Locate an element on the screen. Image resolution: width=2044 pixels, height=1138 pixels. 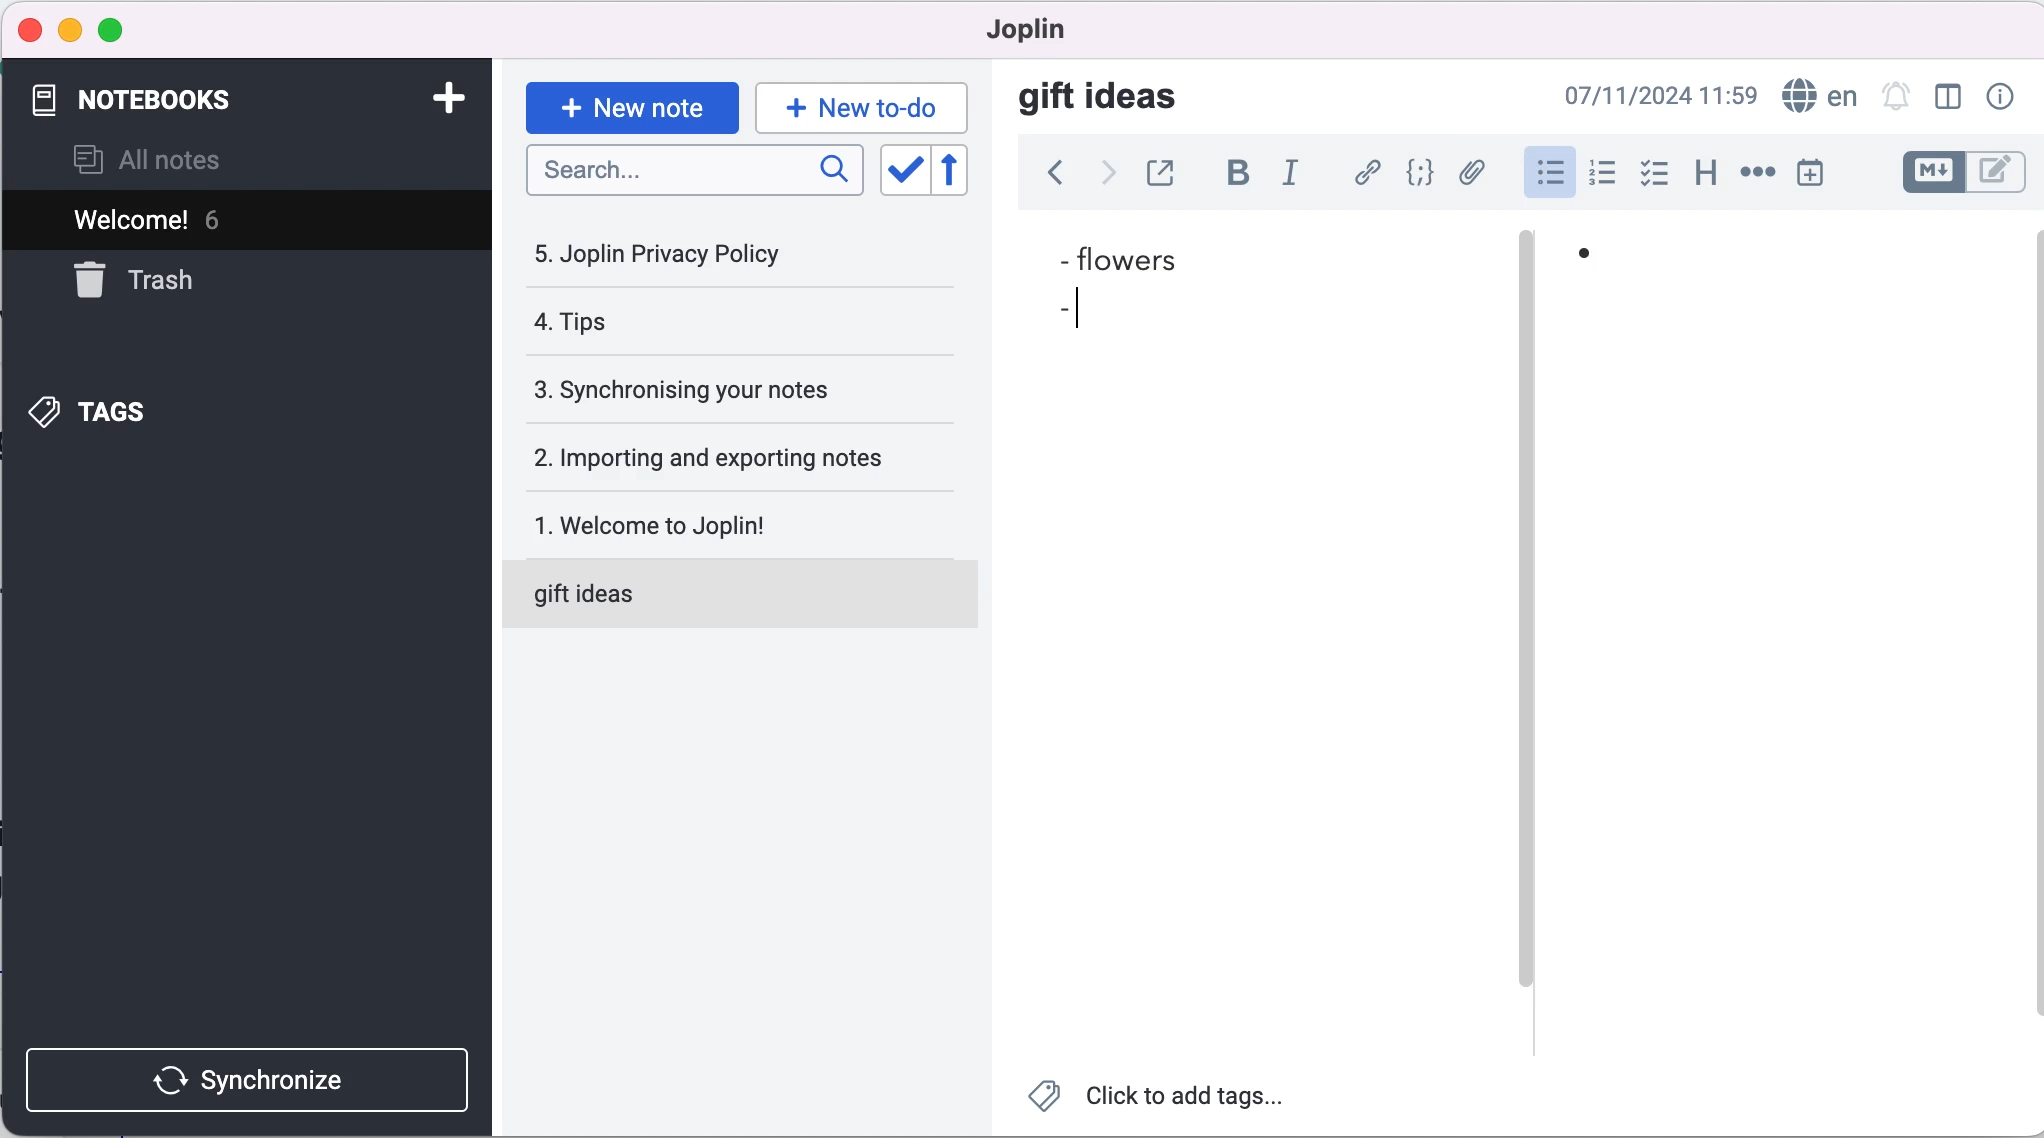
forward is located at coordinates (1102, 176).